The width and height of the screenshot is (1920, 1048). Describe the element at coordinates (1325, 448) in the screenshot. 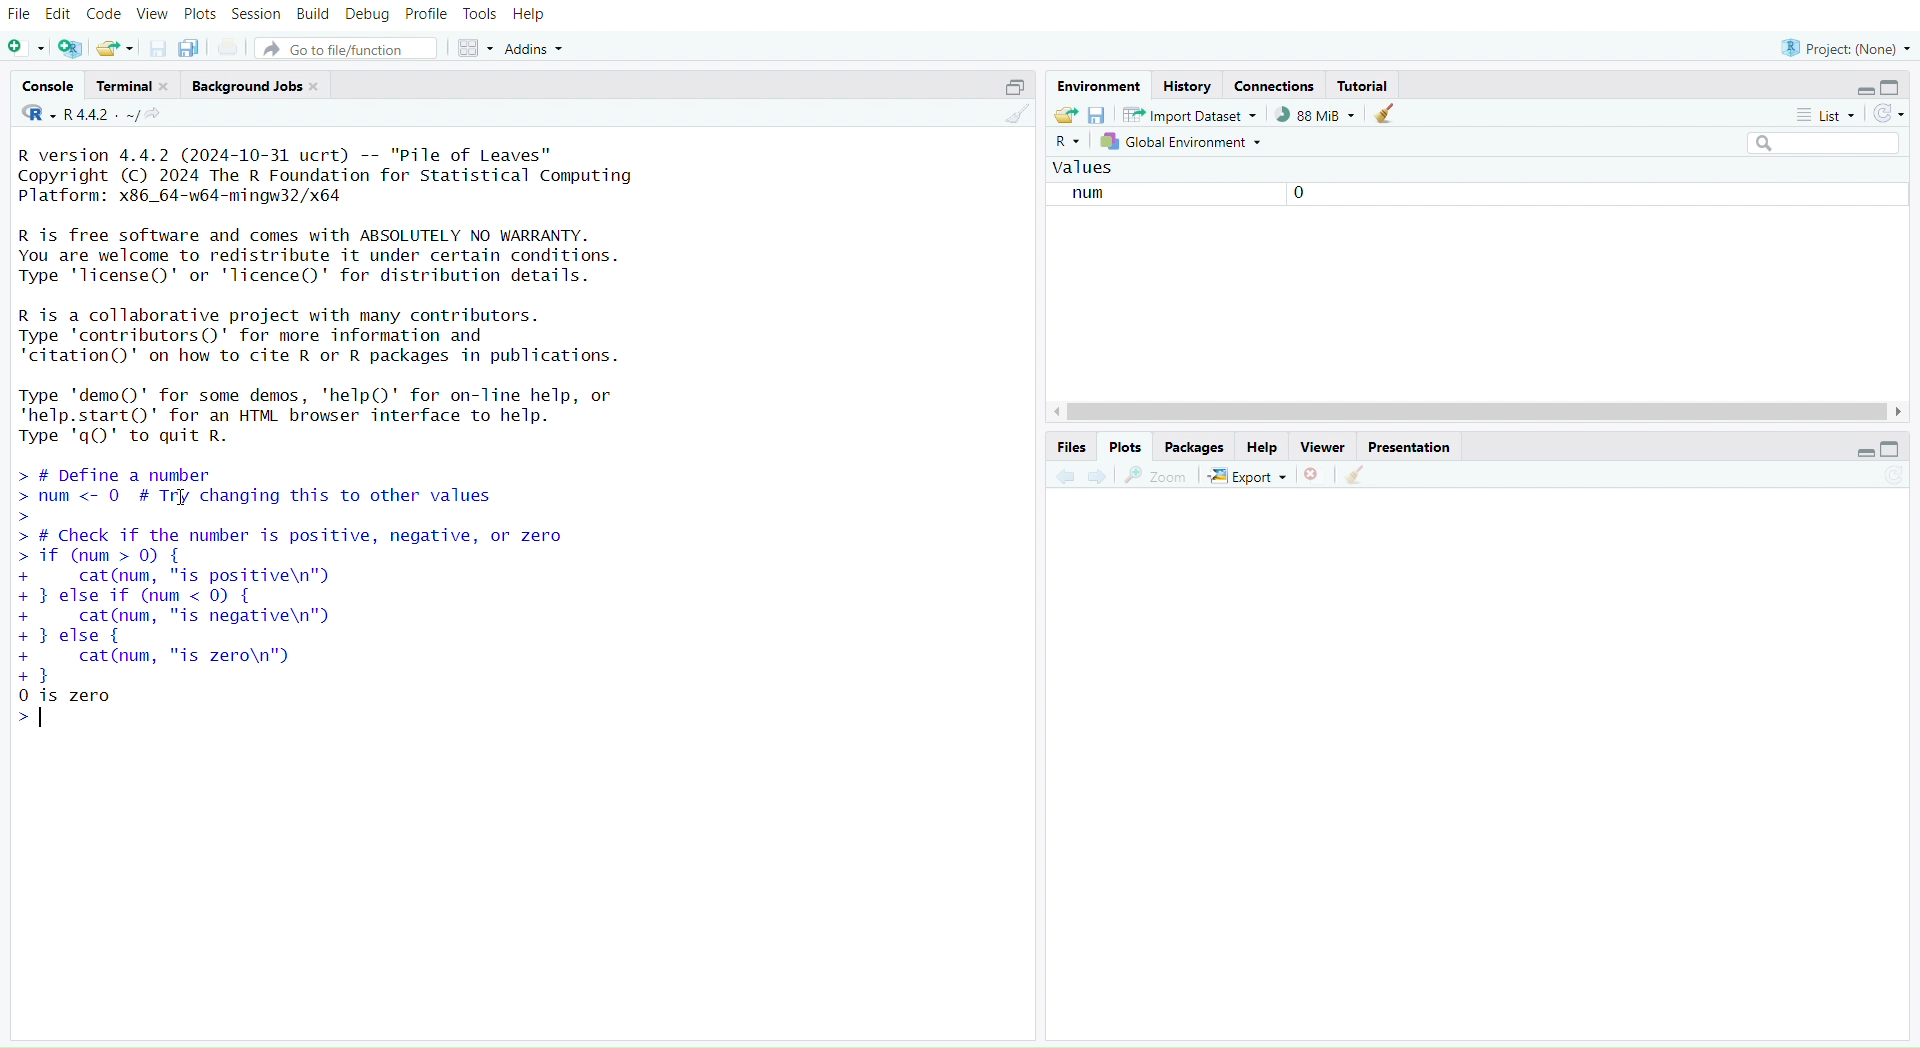

I see `viewer` at that location.